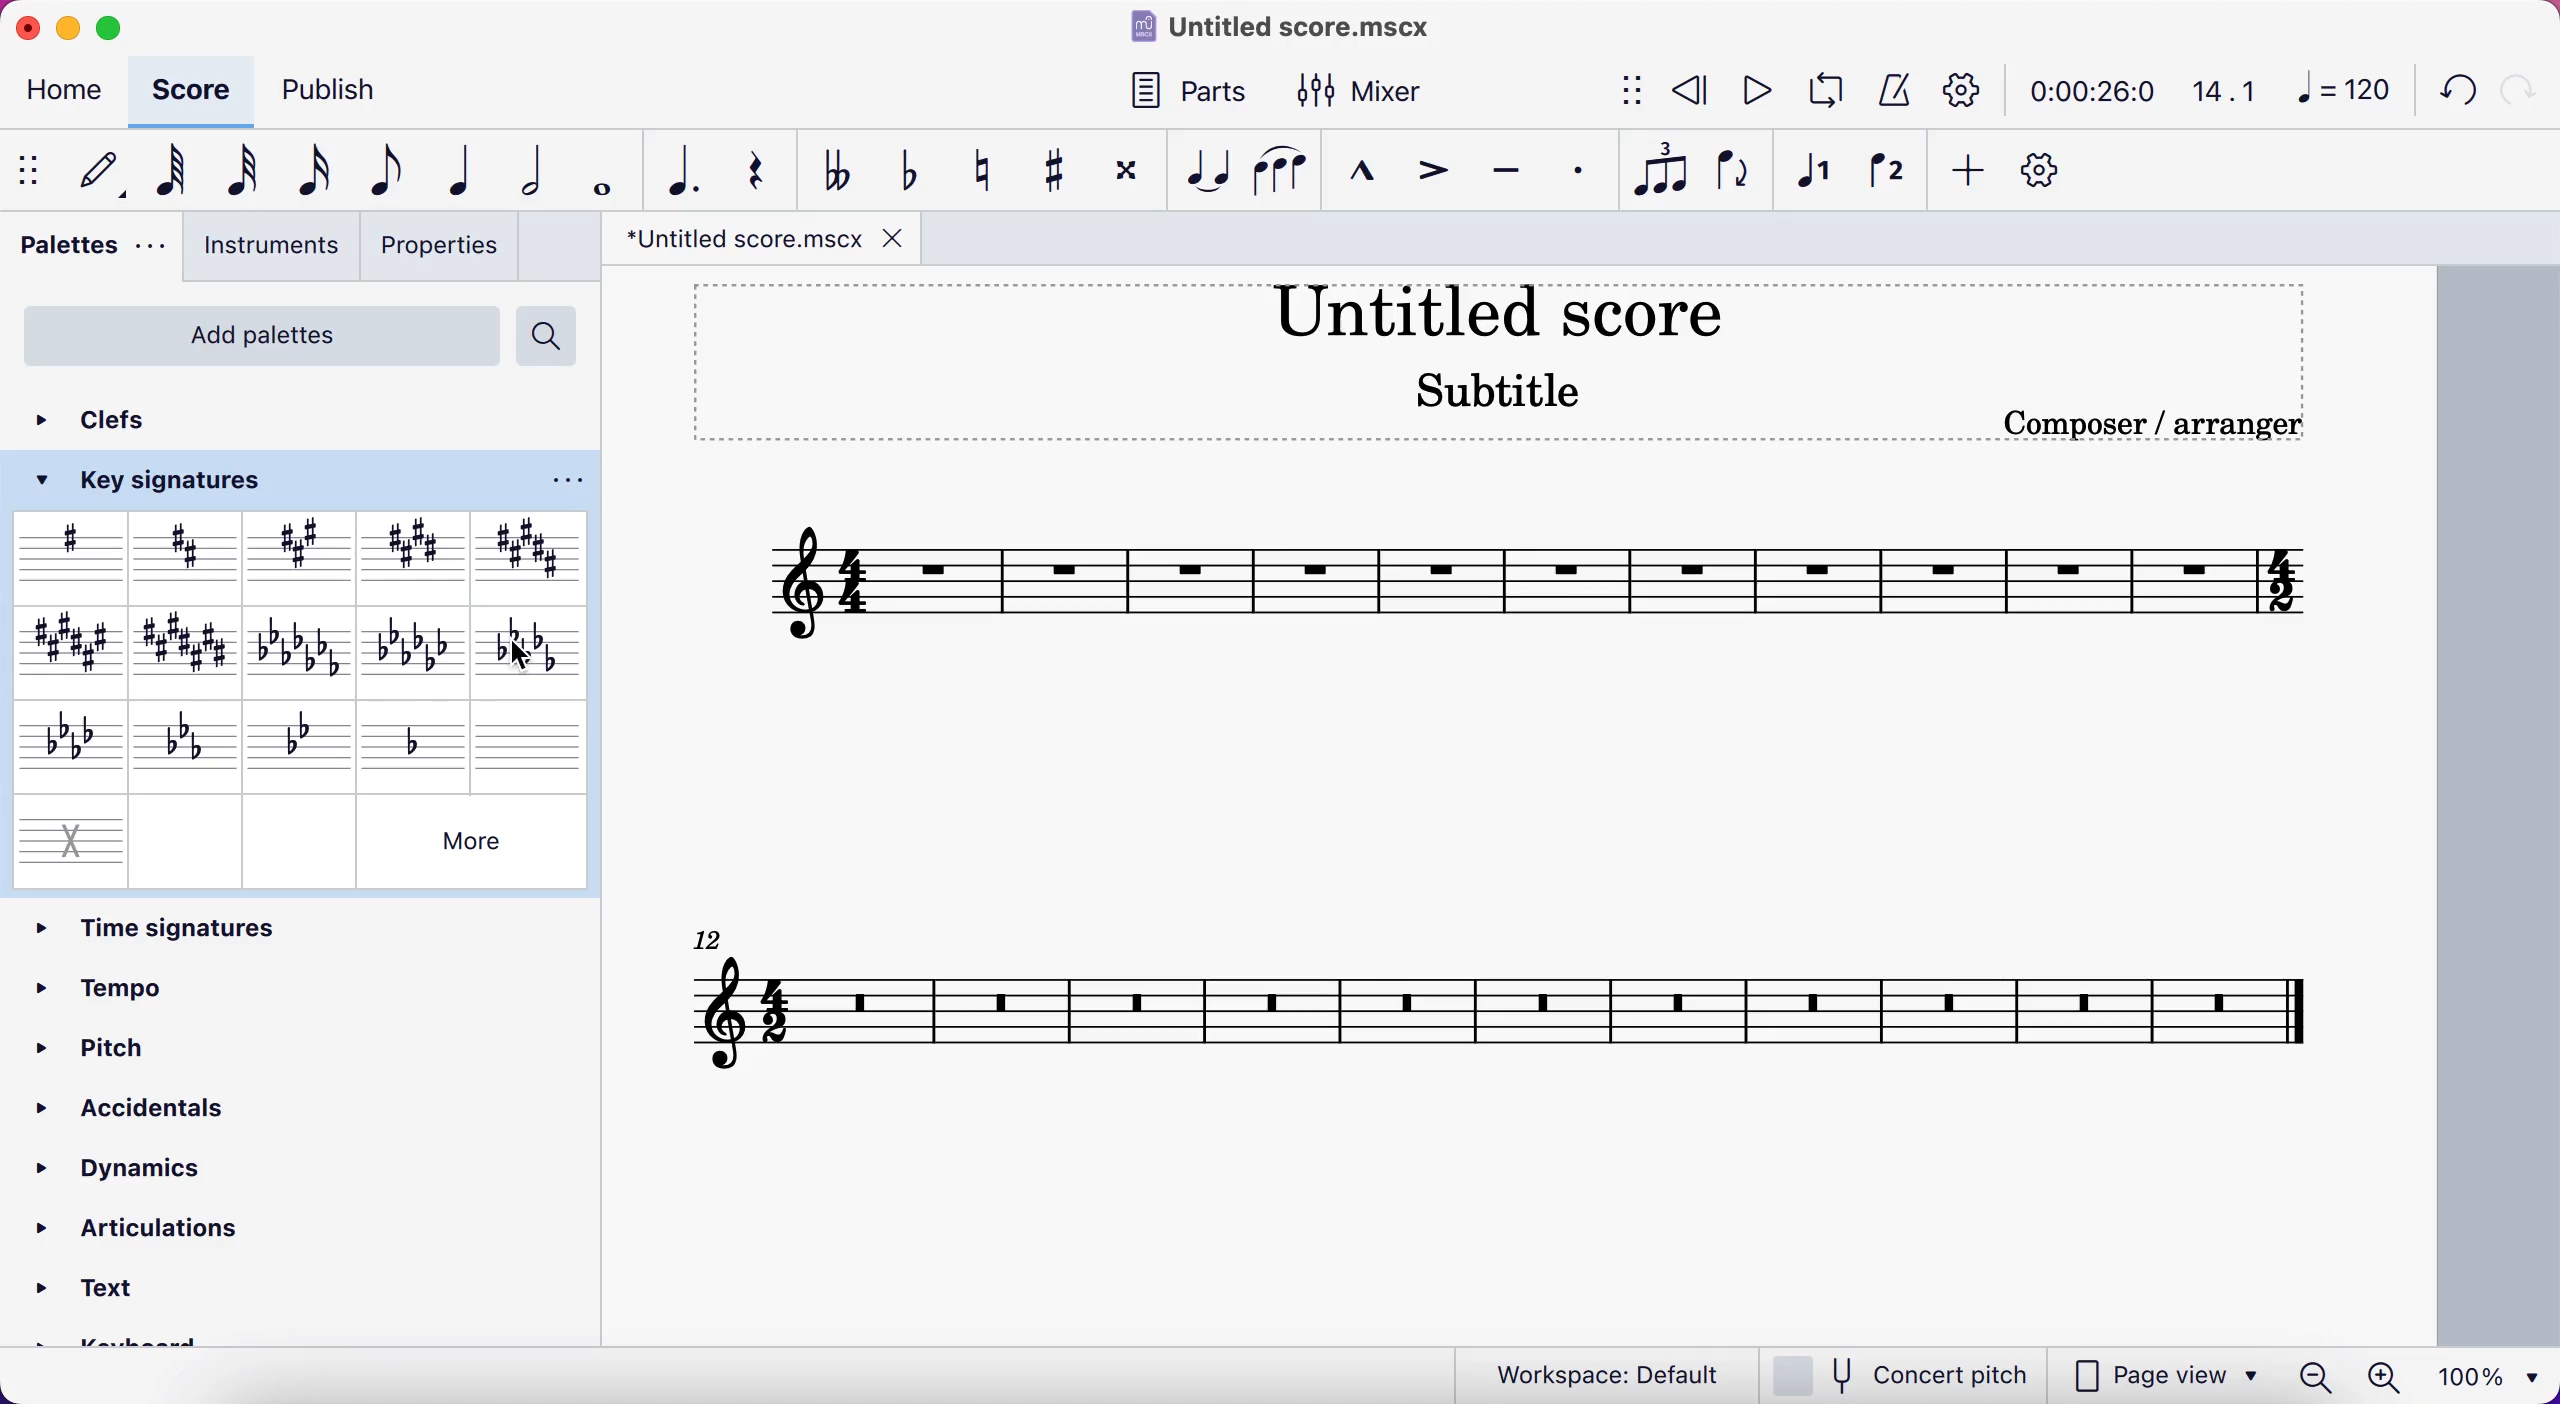  What do you see at coordinates (1368, 181) in the screenshot?
I see `marcato` at bounding box center [1368, 181].